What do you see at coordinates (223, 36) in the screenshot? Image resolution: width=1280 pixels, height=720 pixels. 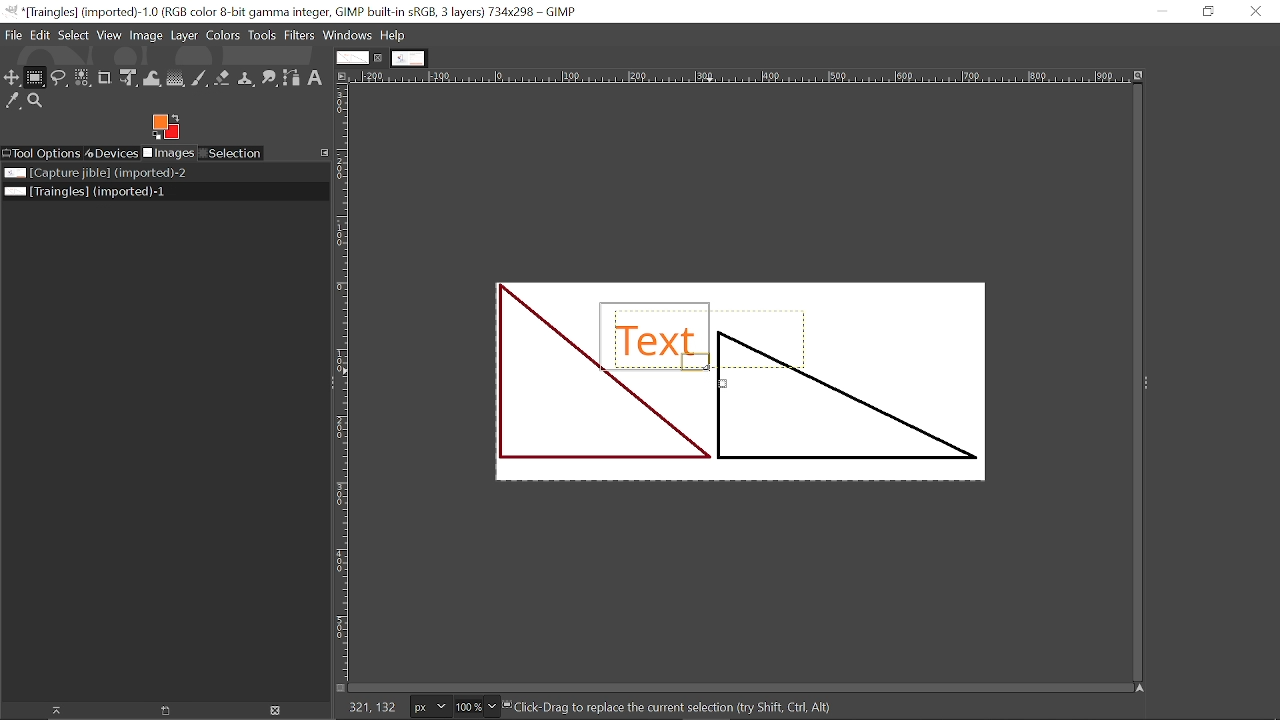 I see `Colors` at bounding box center [223, 36].